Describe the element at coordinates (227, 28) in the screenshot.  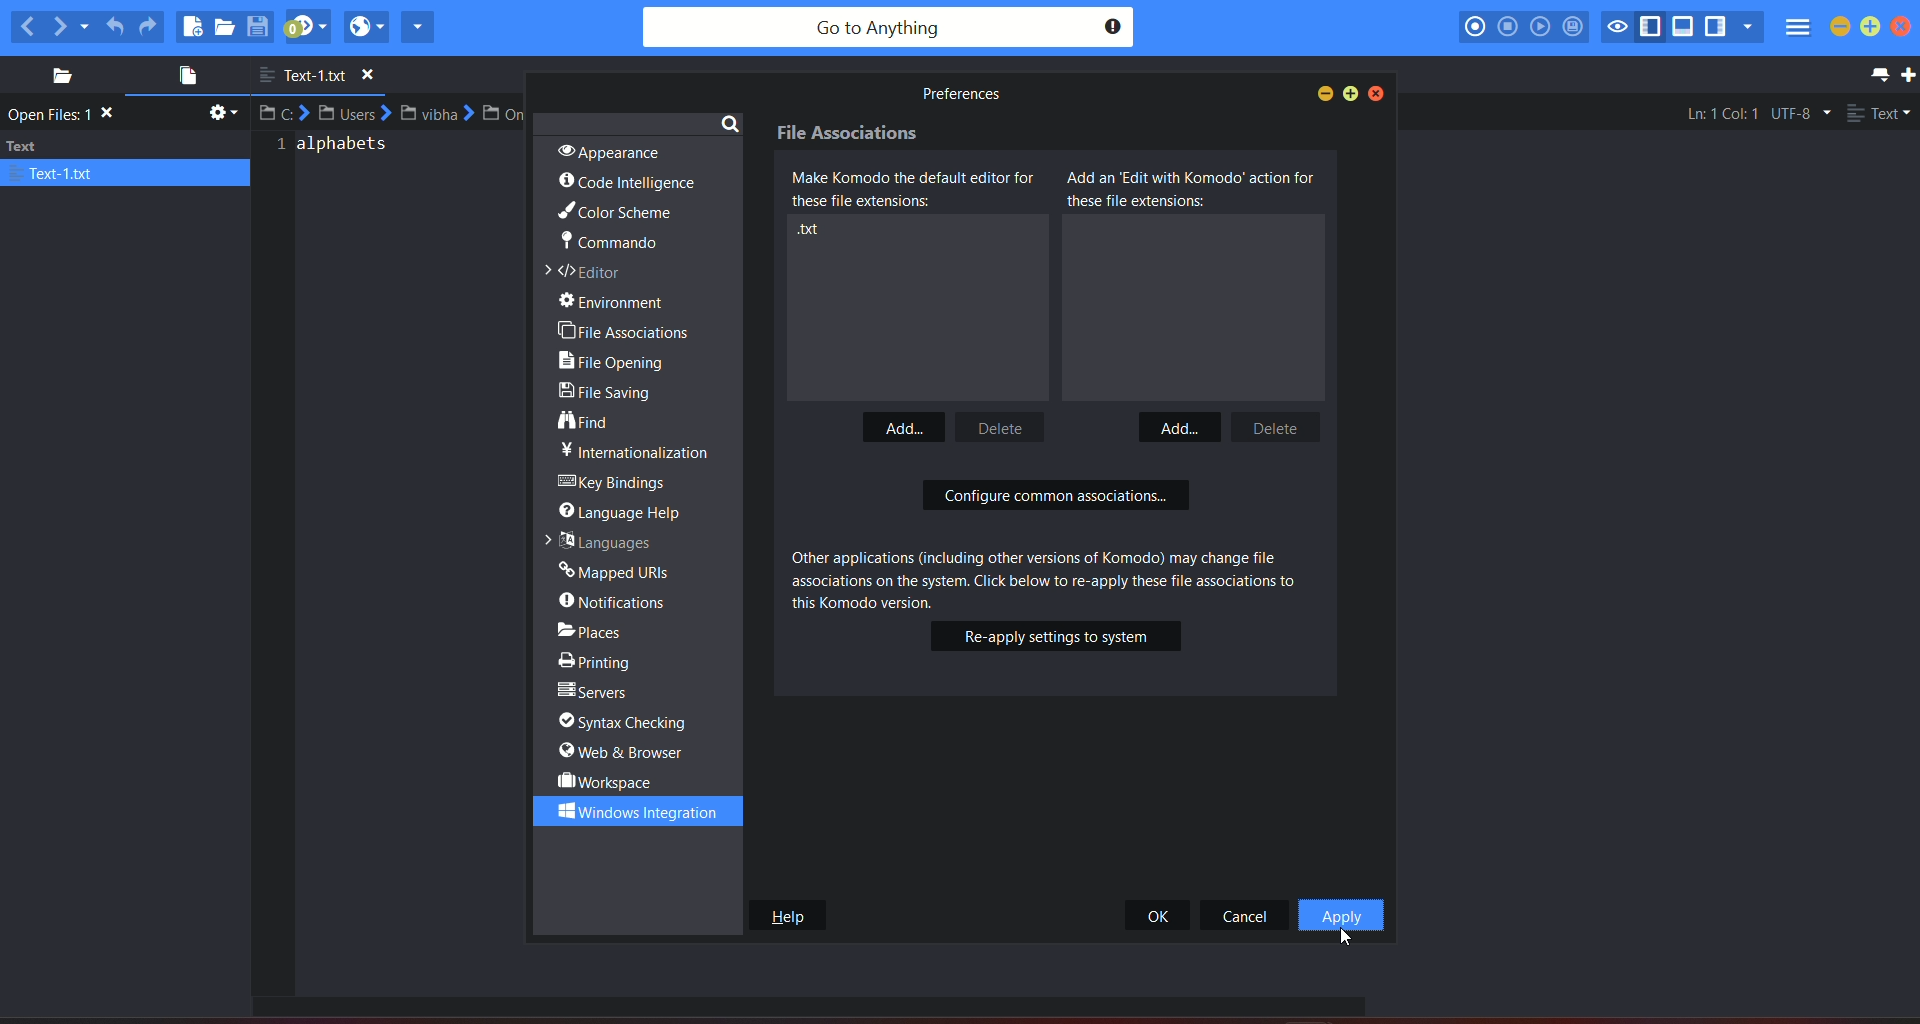
I see `open file` at that location.